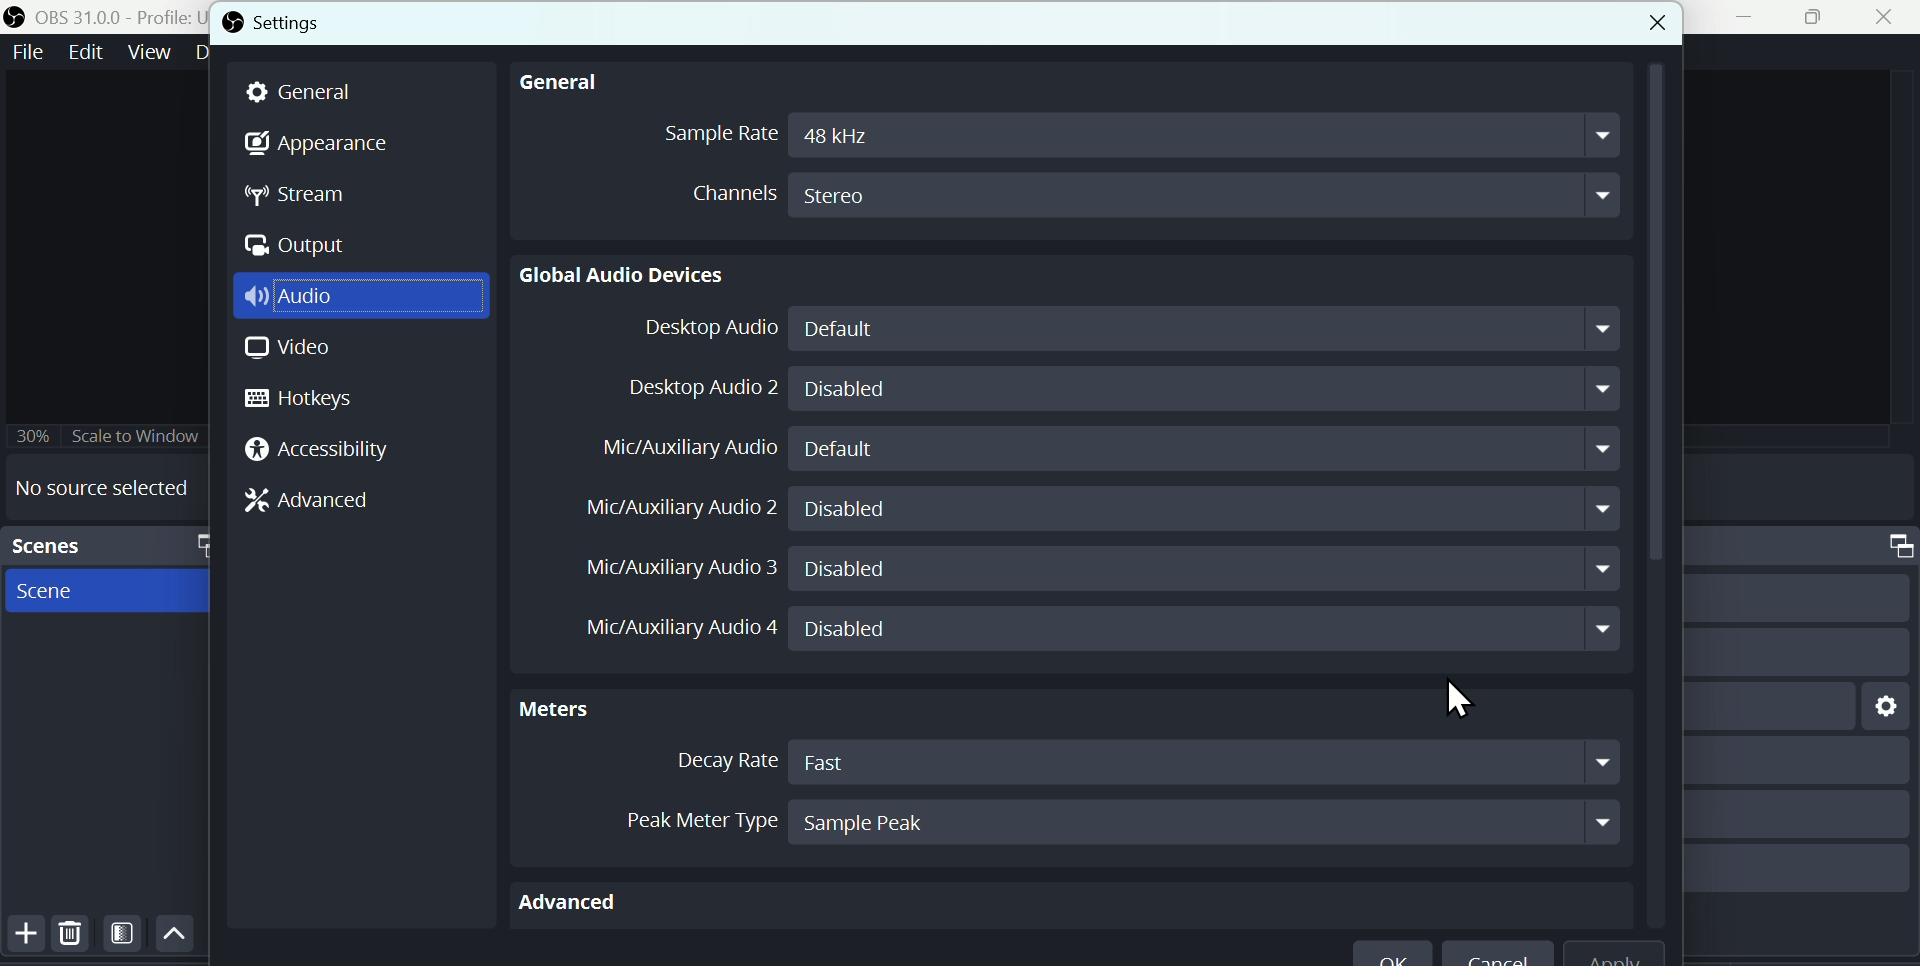  What do you see at coordinates (118, 16) in the screenshot?
I see `OBS 31.0 .0 profile untitled seen new scene` at bounding box center [118, 16].